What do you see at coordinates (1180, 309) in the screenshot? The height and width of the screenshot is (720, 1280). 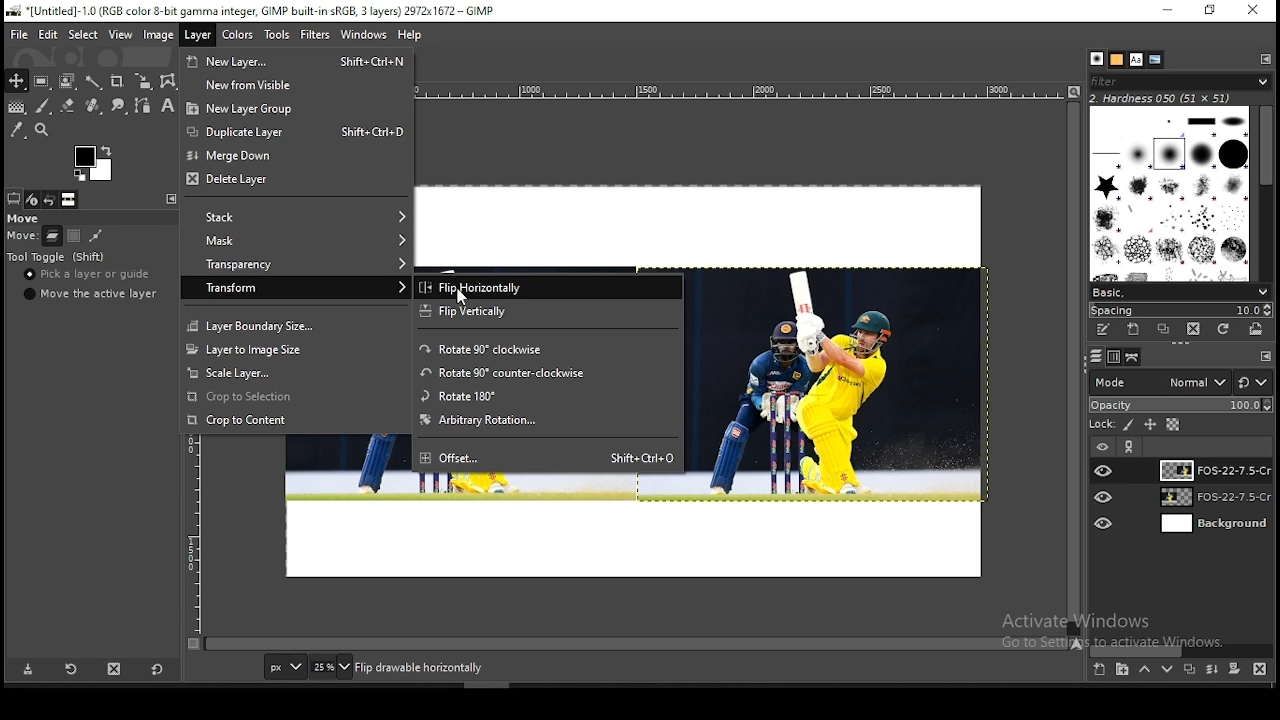 I see `spacing` at bounding box center [1180, 309].